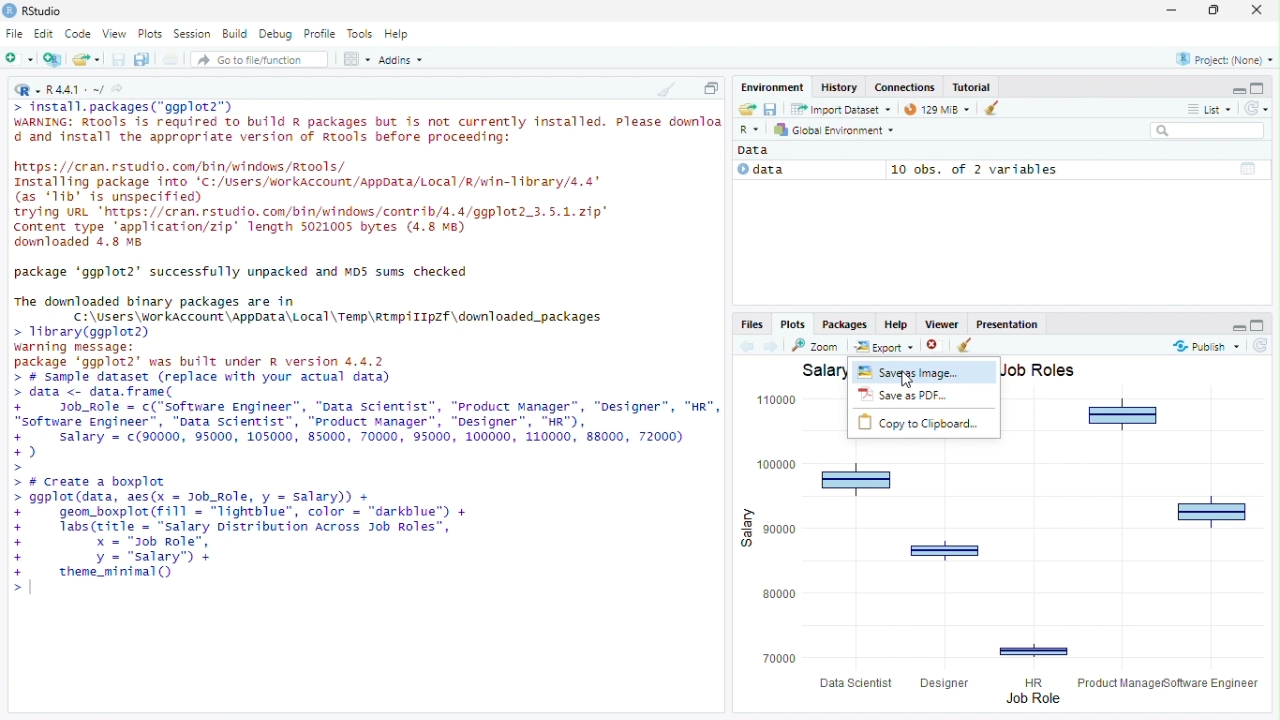  What do you see at coordinates (400, 58) in the screenshot?
I see `Addins` at bounding box center [400, 58].